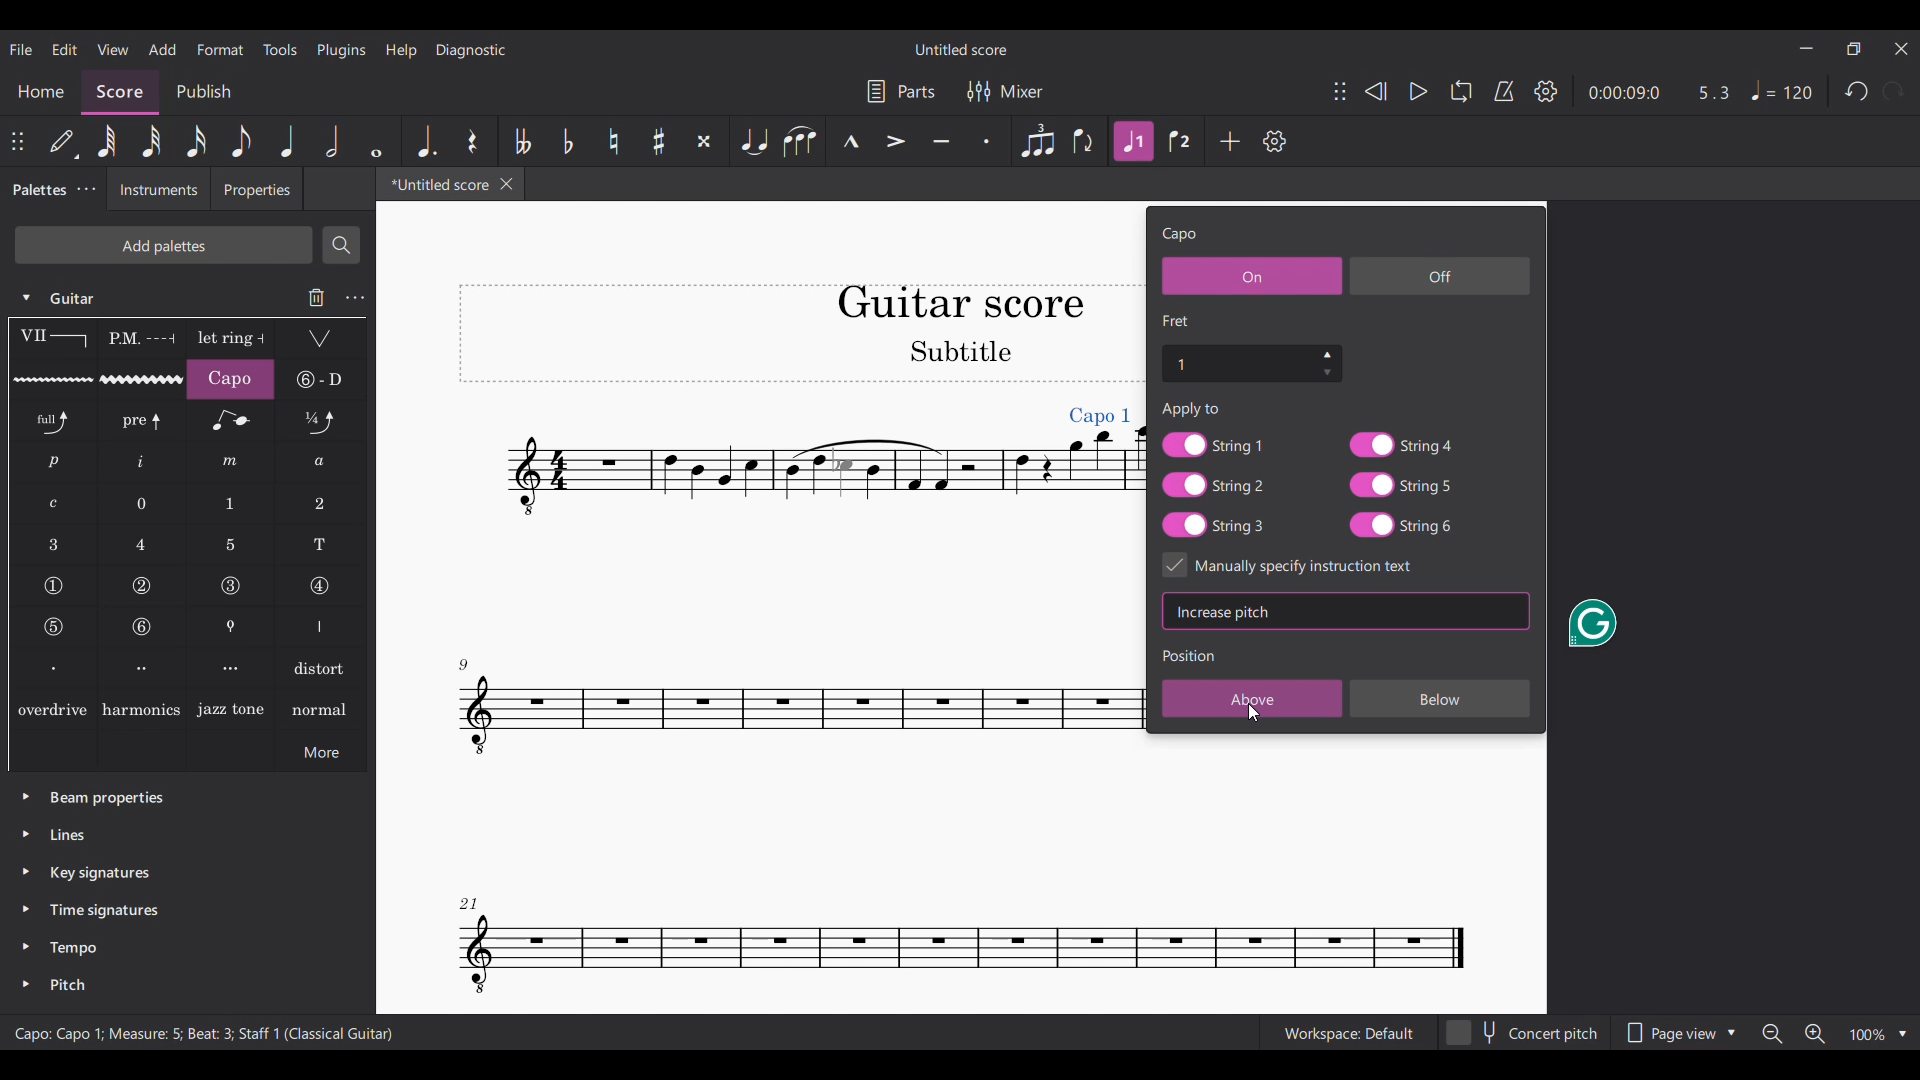 This screenshot has height=1080, width=1920. What do you see at coordinates (52, 708) in the screenshot?
I see `overdrive` at bounding box center [52, 708].